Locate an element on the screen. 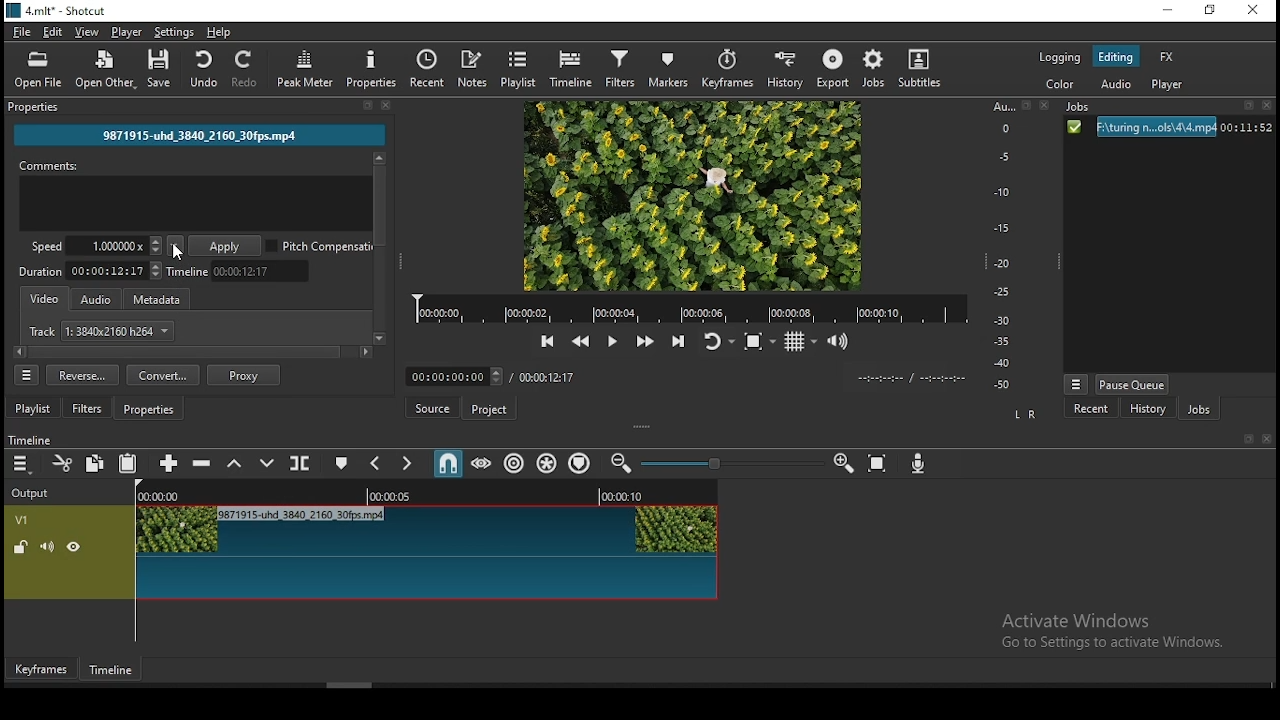  recent is located at coordinates (1092, 409).